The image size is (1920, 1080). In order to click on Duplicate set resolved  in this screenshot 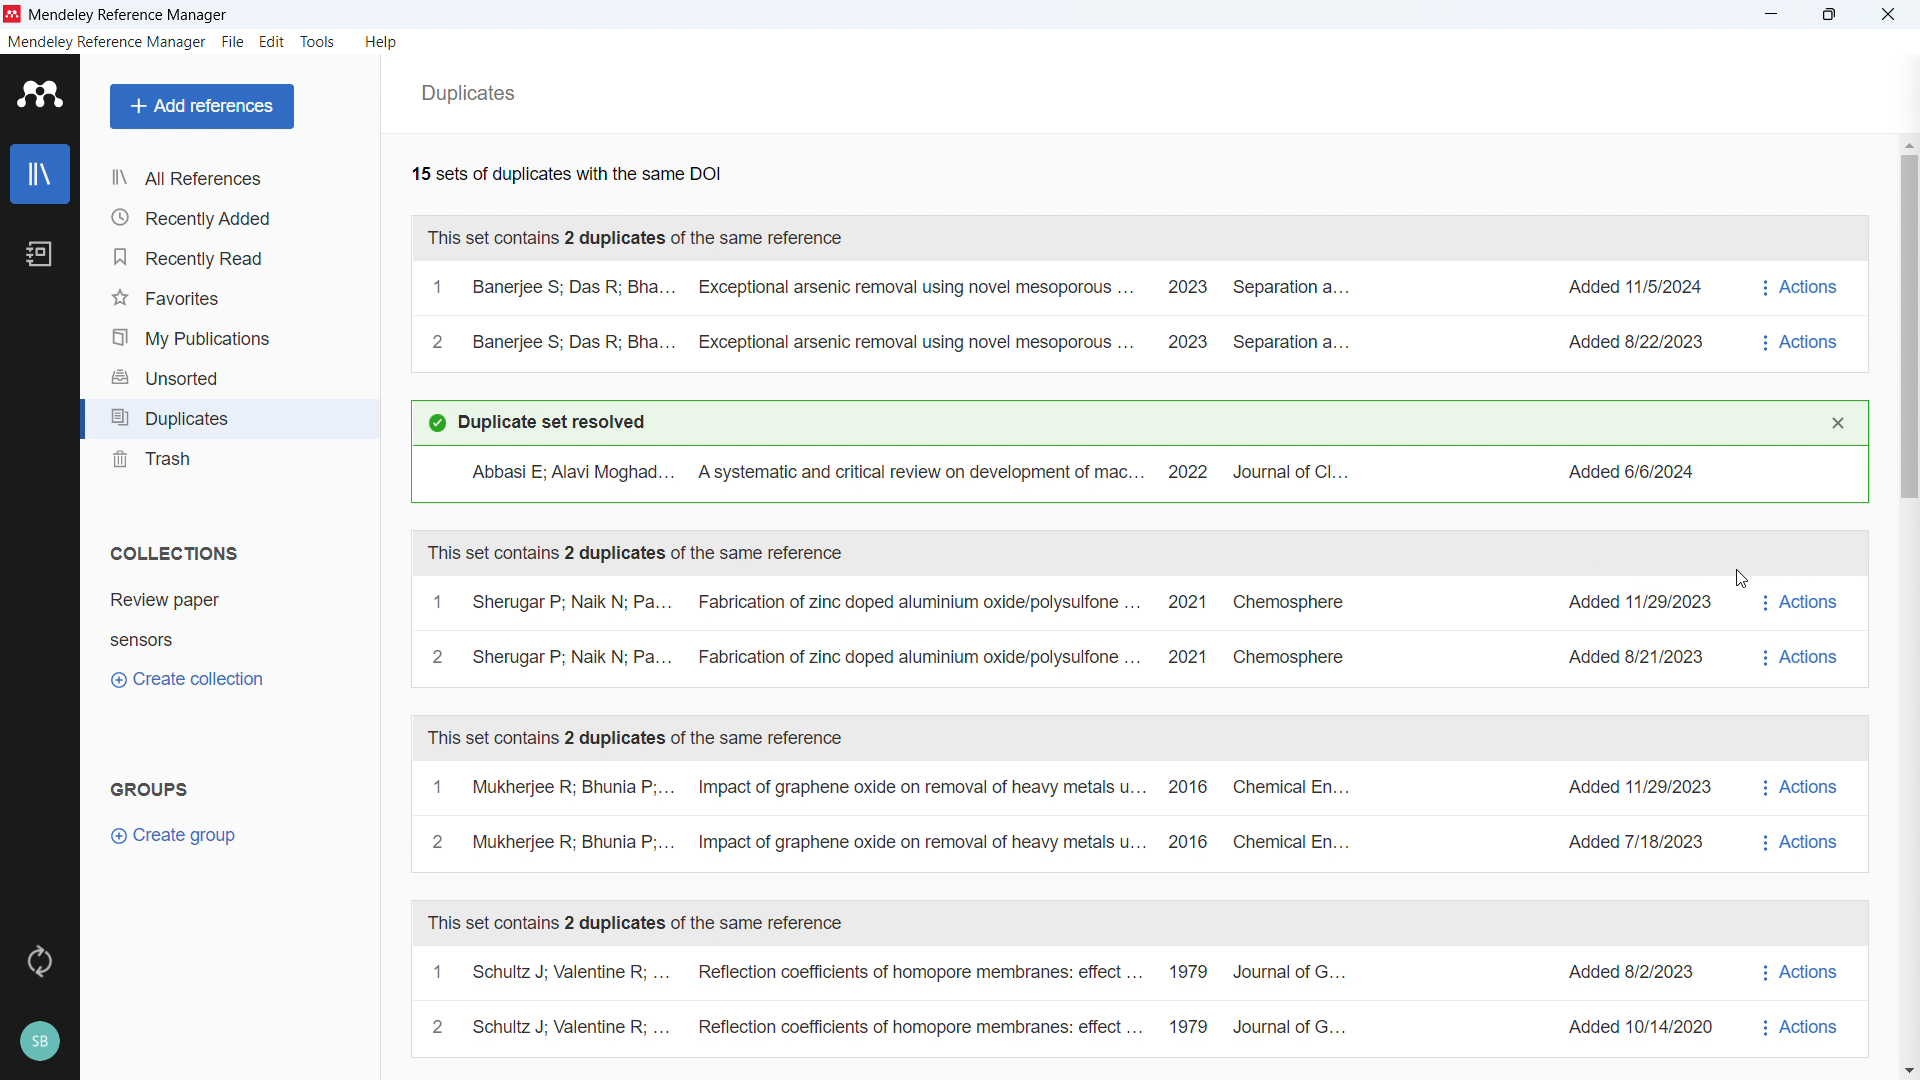, I will do `click(538, 423)`.